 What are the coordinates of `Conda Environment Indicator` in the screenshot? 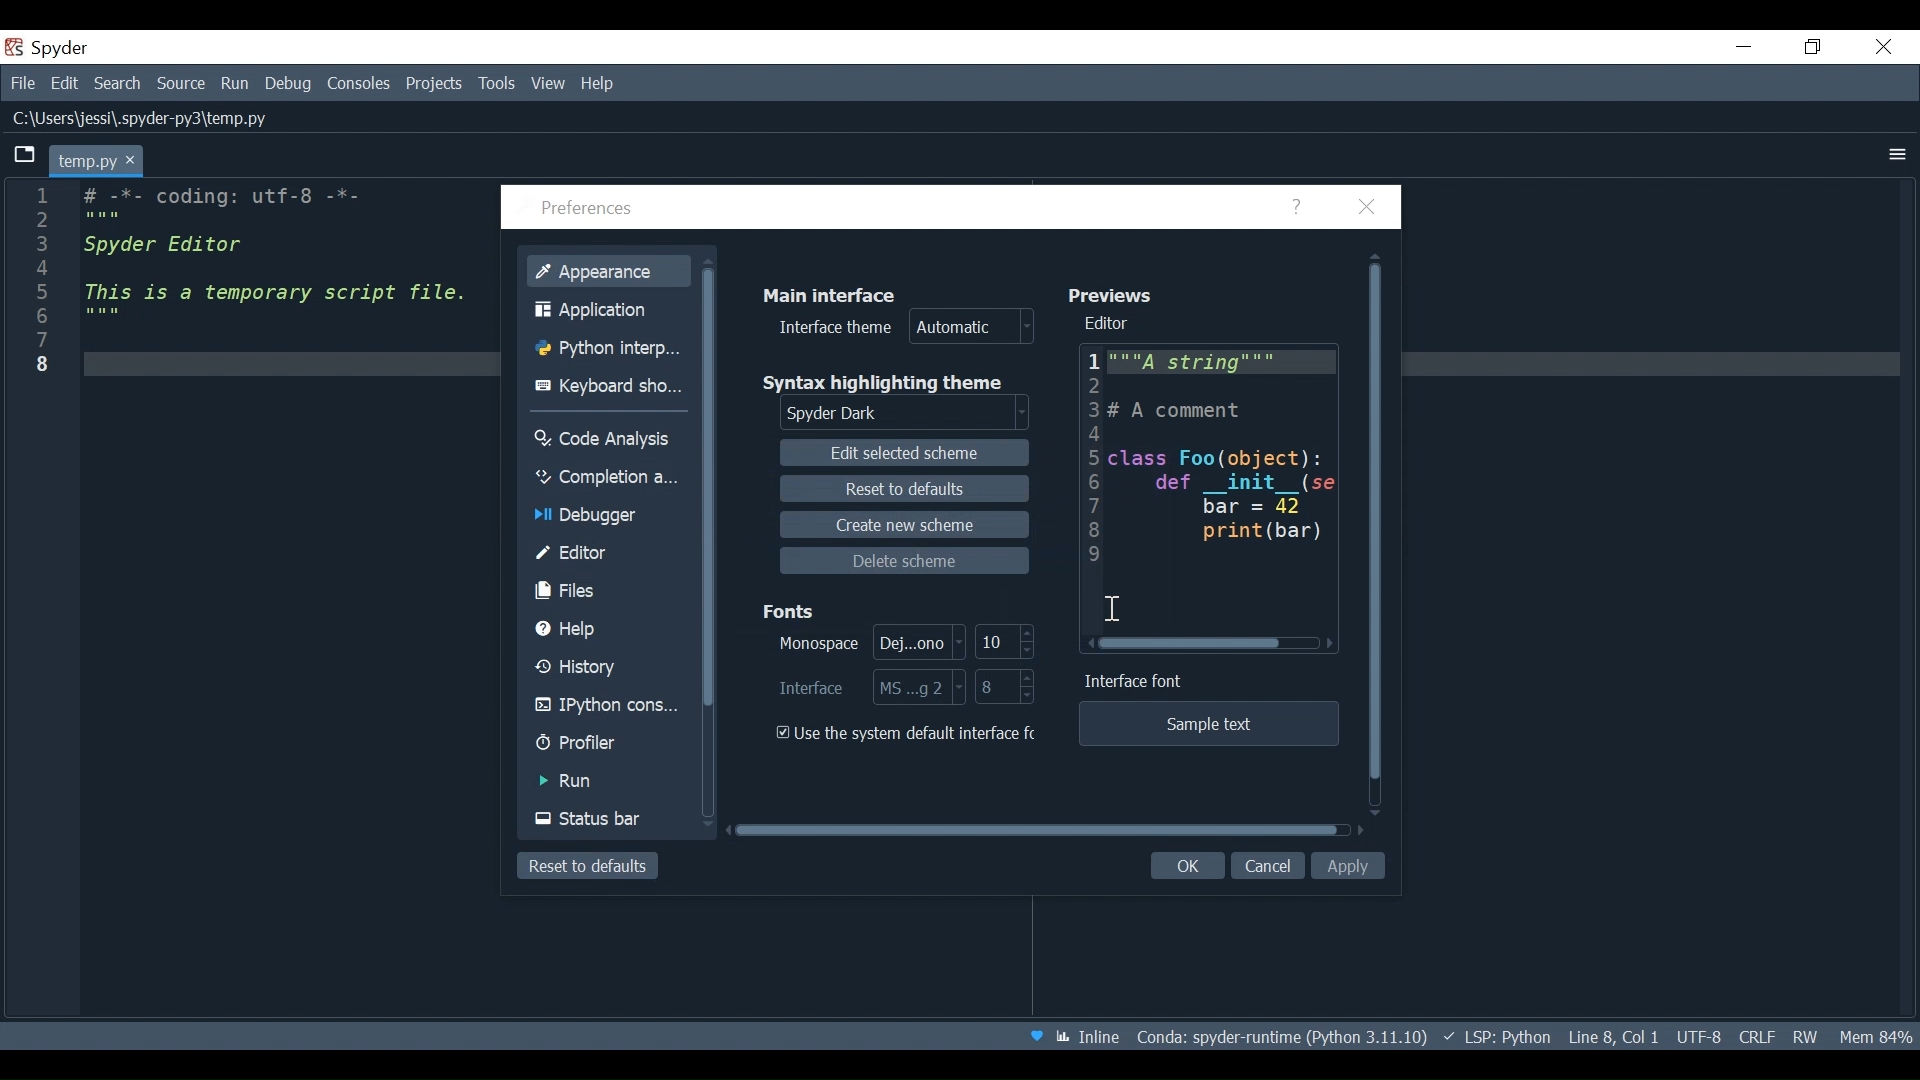 It's located at (1279, 1037).